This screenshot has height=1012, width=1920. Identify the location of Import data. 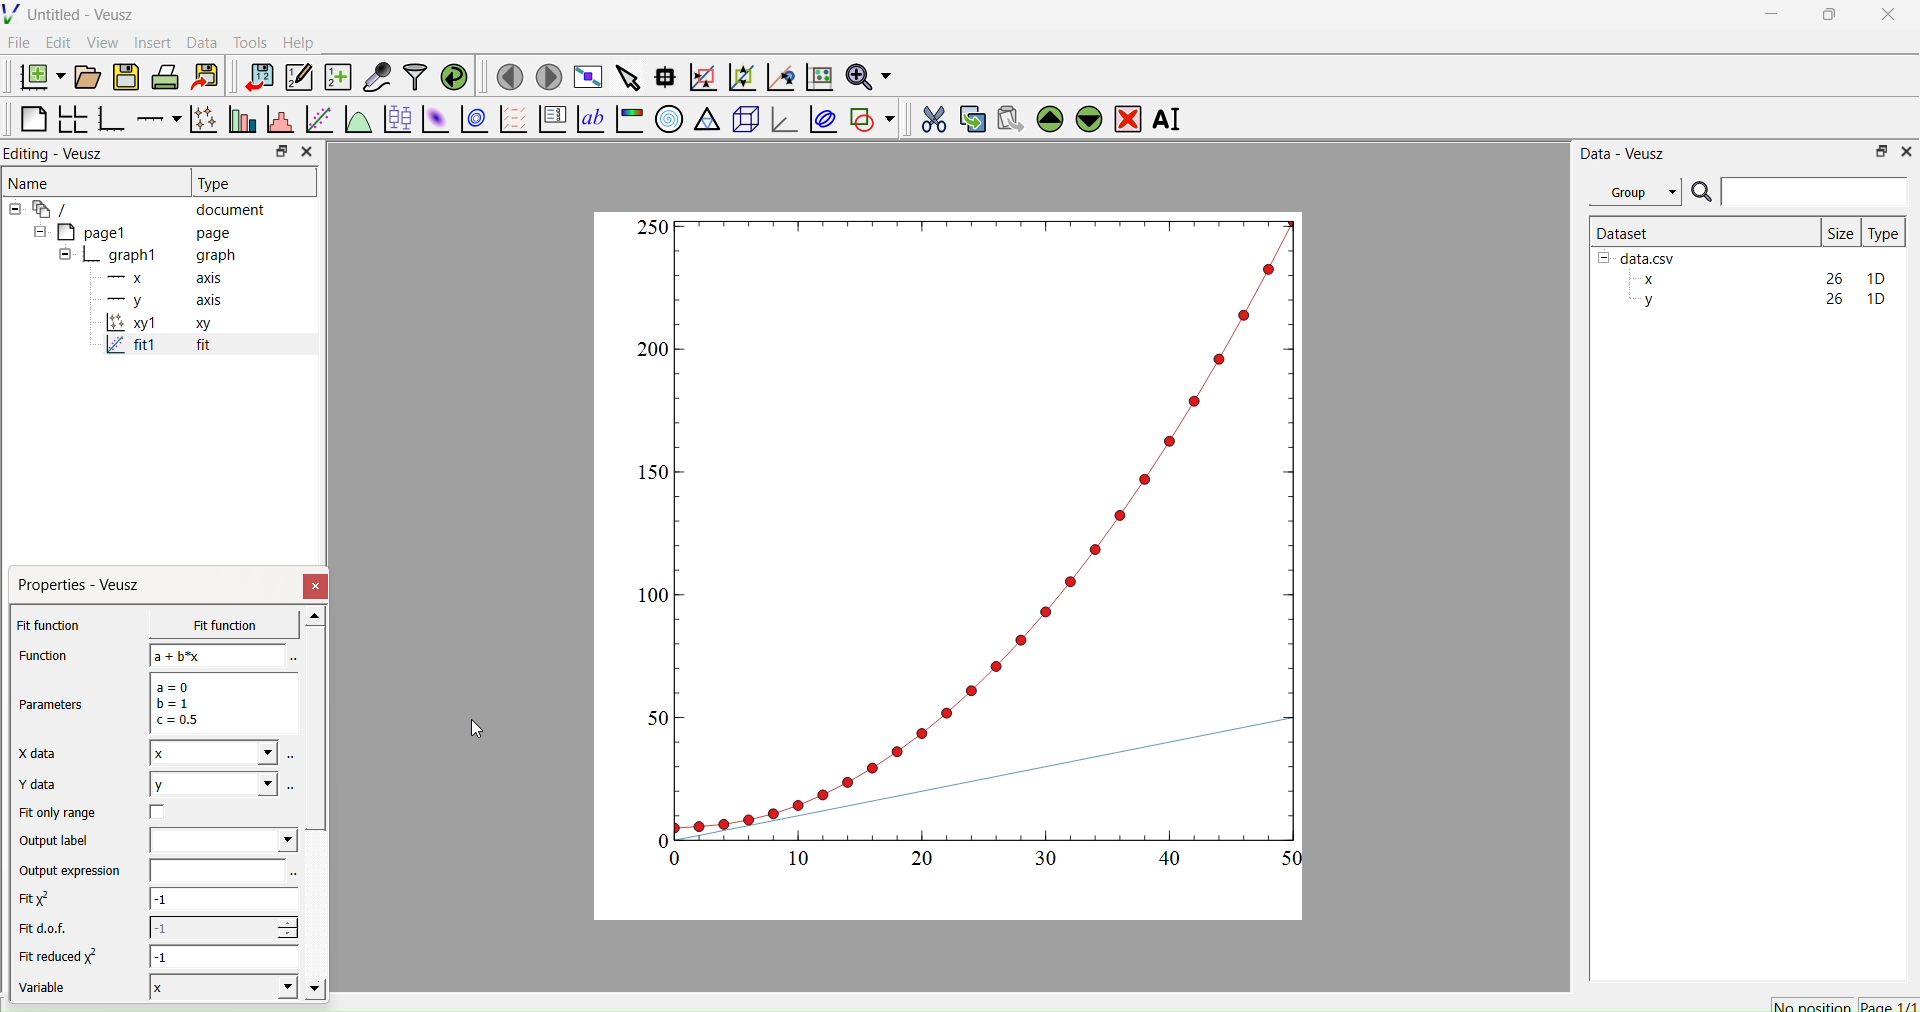
(254, 77).